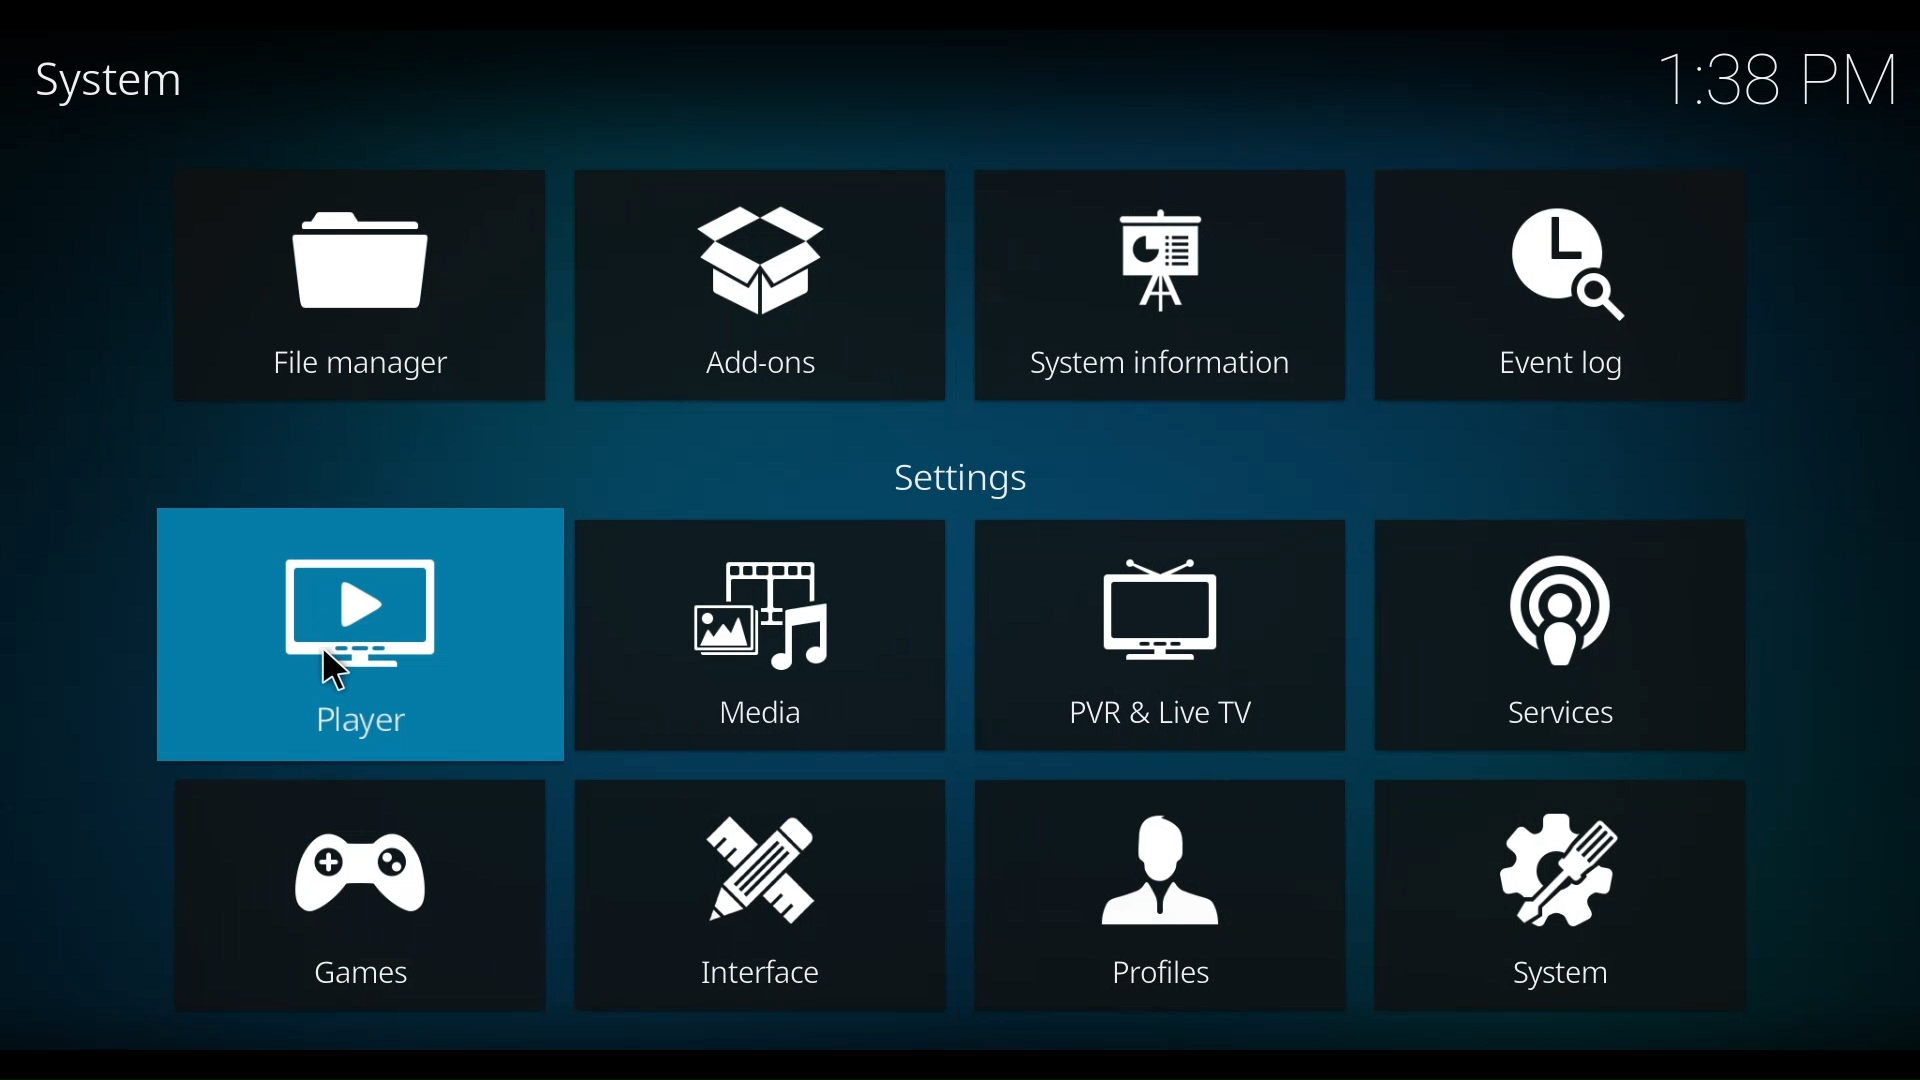 The image size is (1920, 1080). Describe the element at coordinates (1159, 284) in the screenshot. I see `System information` at that location.